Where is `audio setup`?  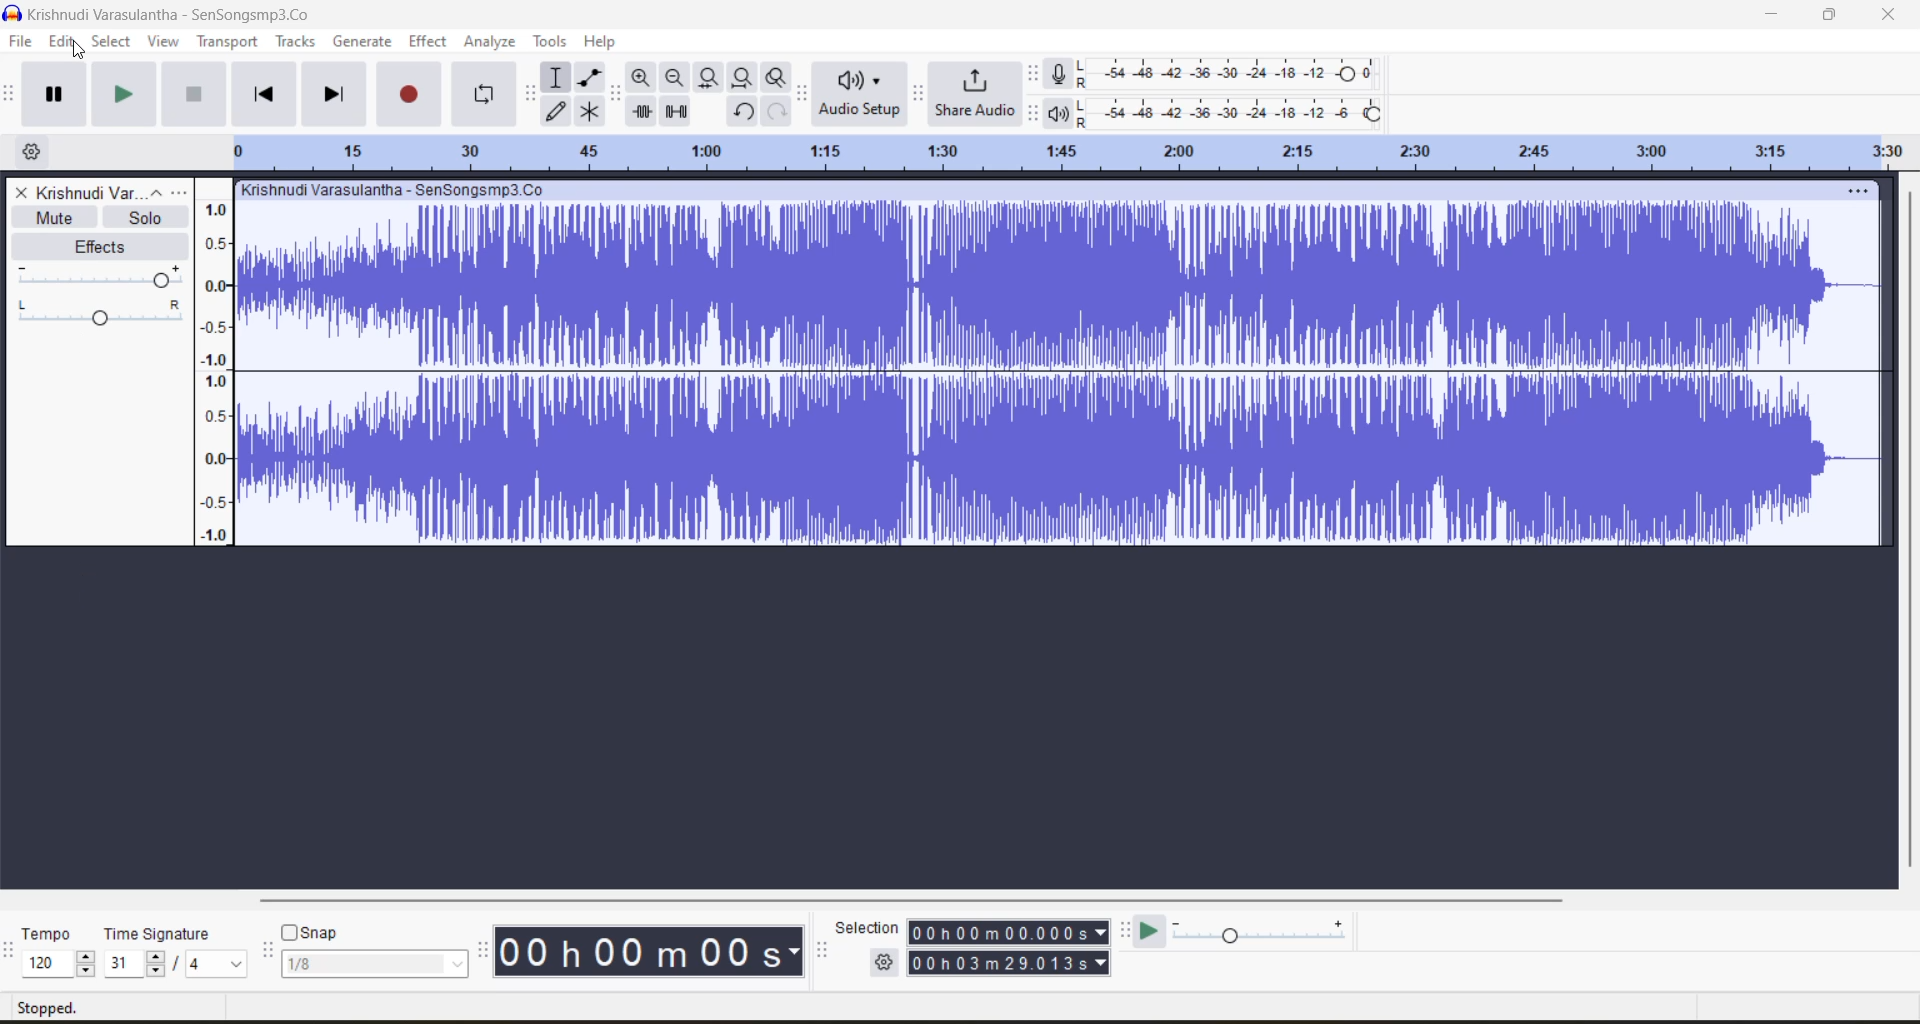
audio setup is located at coordinates (861, 96).